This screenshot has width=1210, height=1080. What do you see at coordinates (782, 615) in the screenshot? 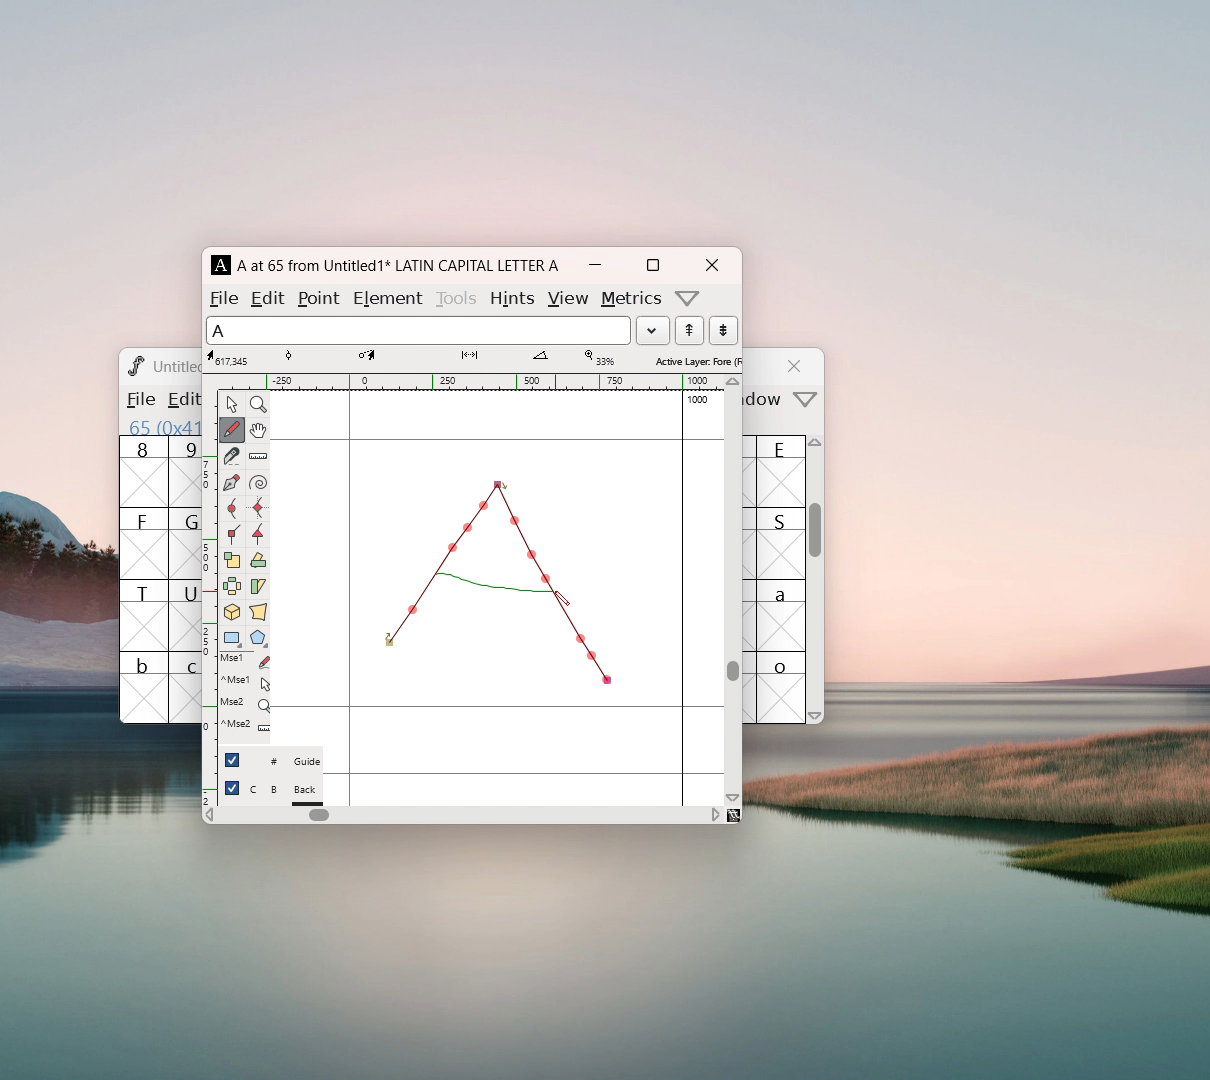
I see `a` at bounding box center [782, 615].